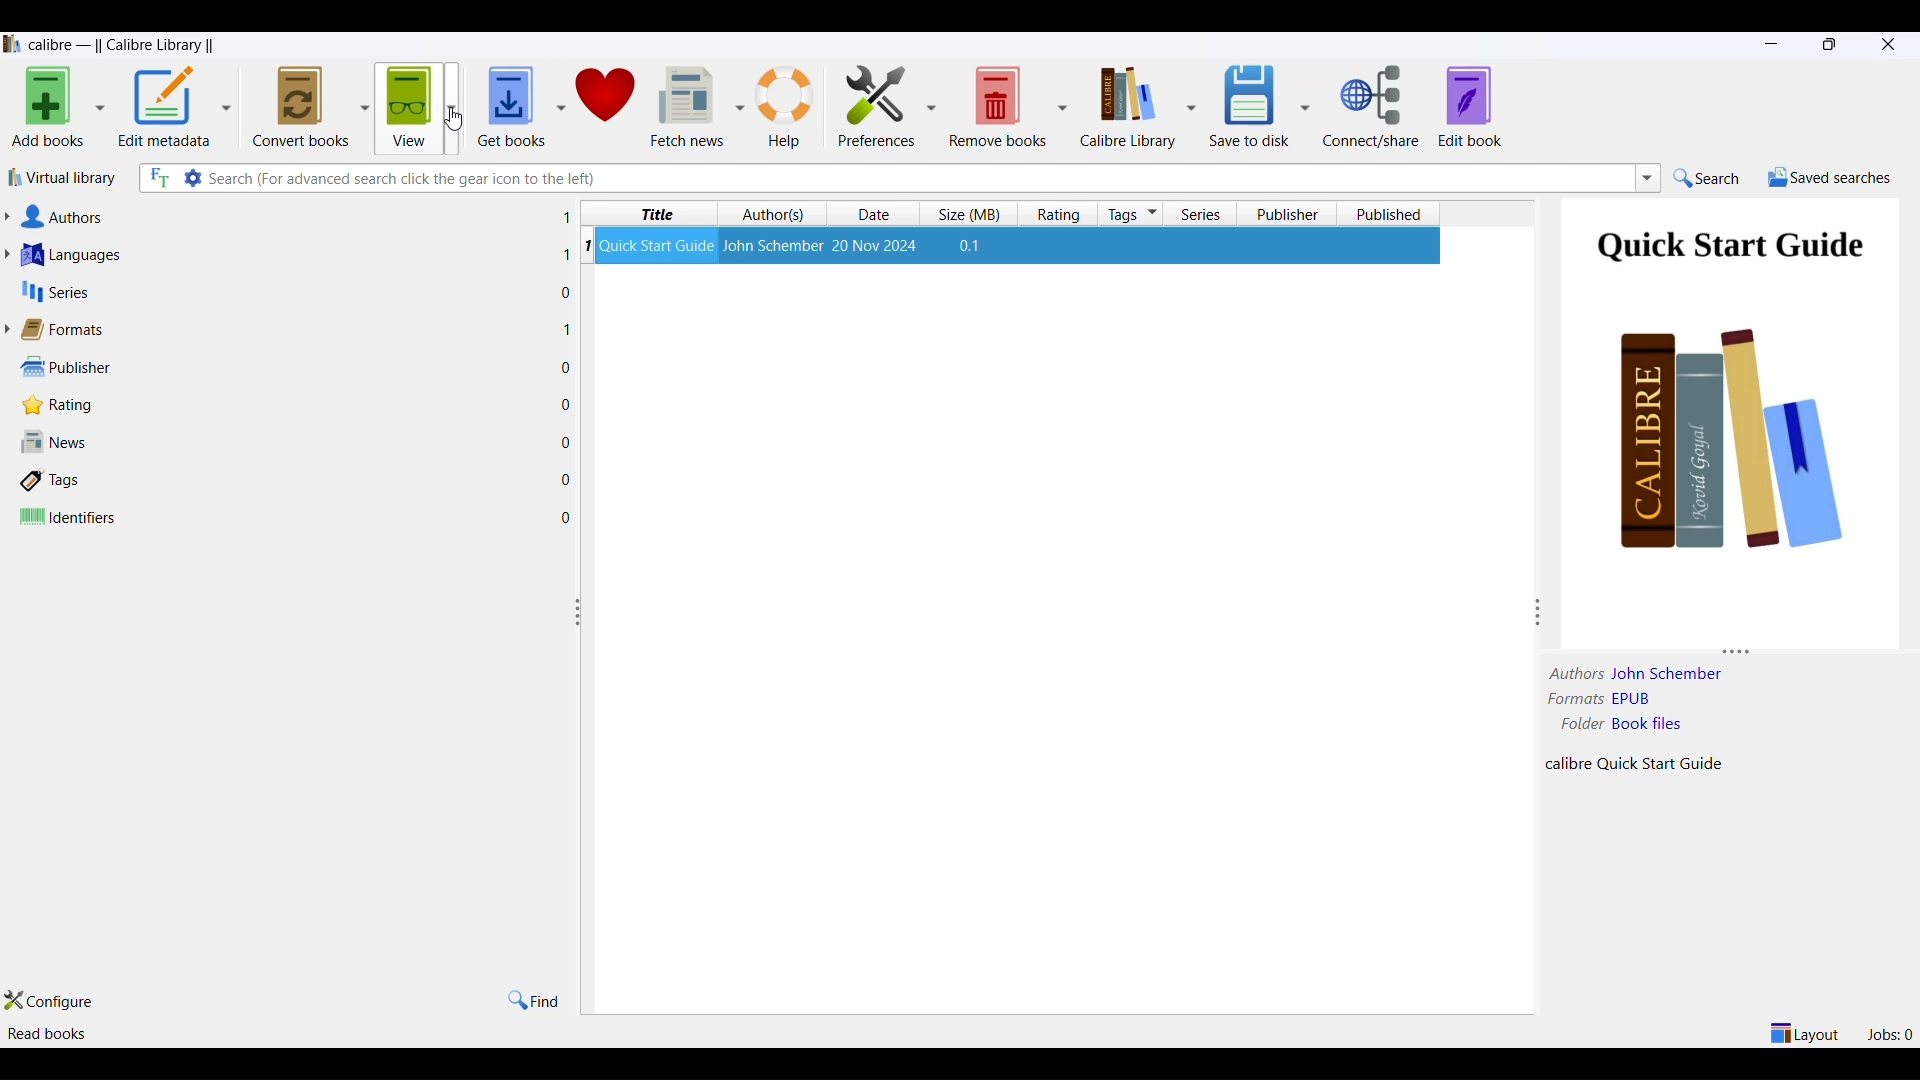 This screenshot has width=1920, height=1080. I want to click on edit metadata options dropdown button, so click(229, 105).